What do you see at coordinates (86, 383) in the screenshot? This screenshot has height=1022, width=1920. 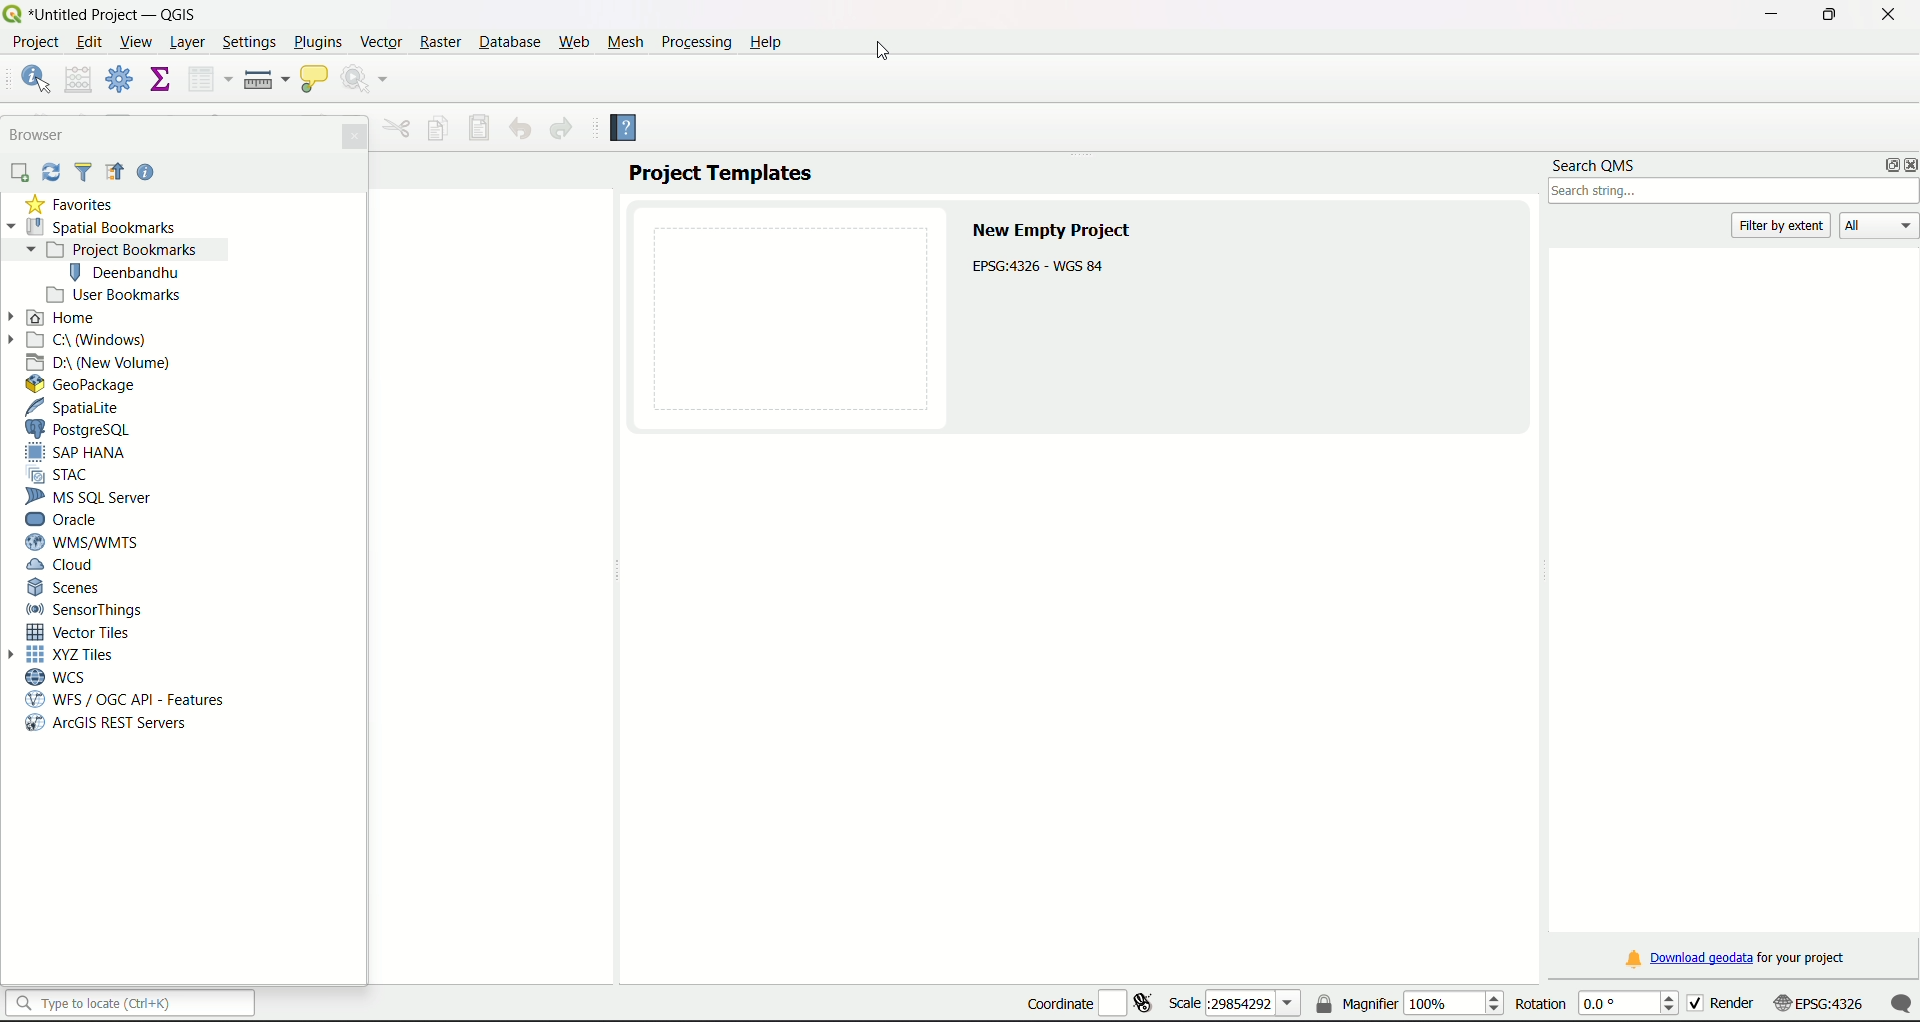 I see `GeoPackage` at bounding box center [86, 383].